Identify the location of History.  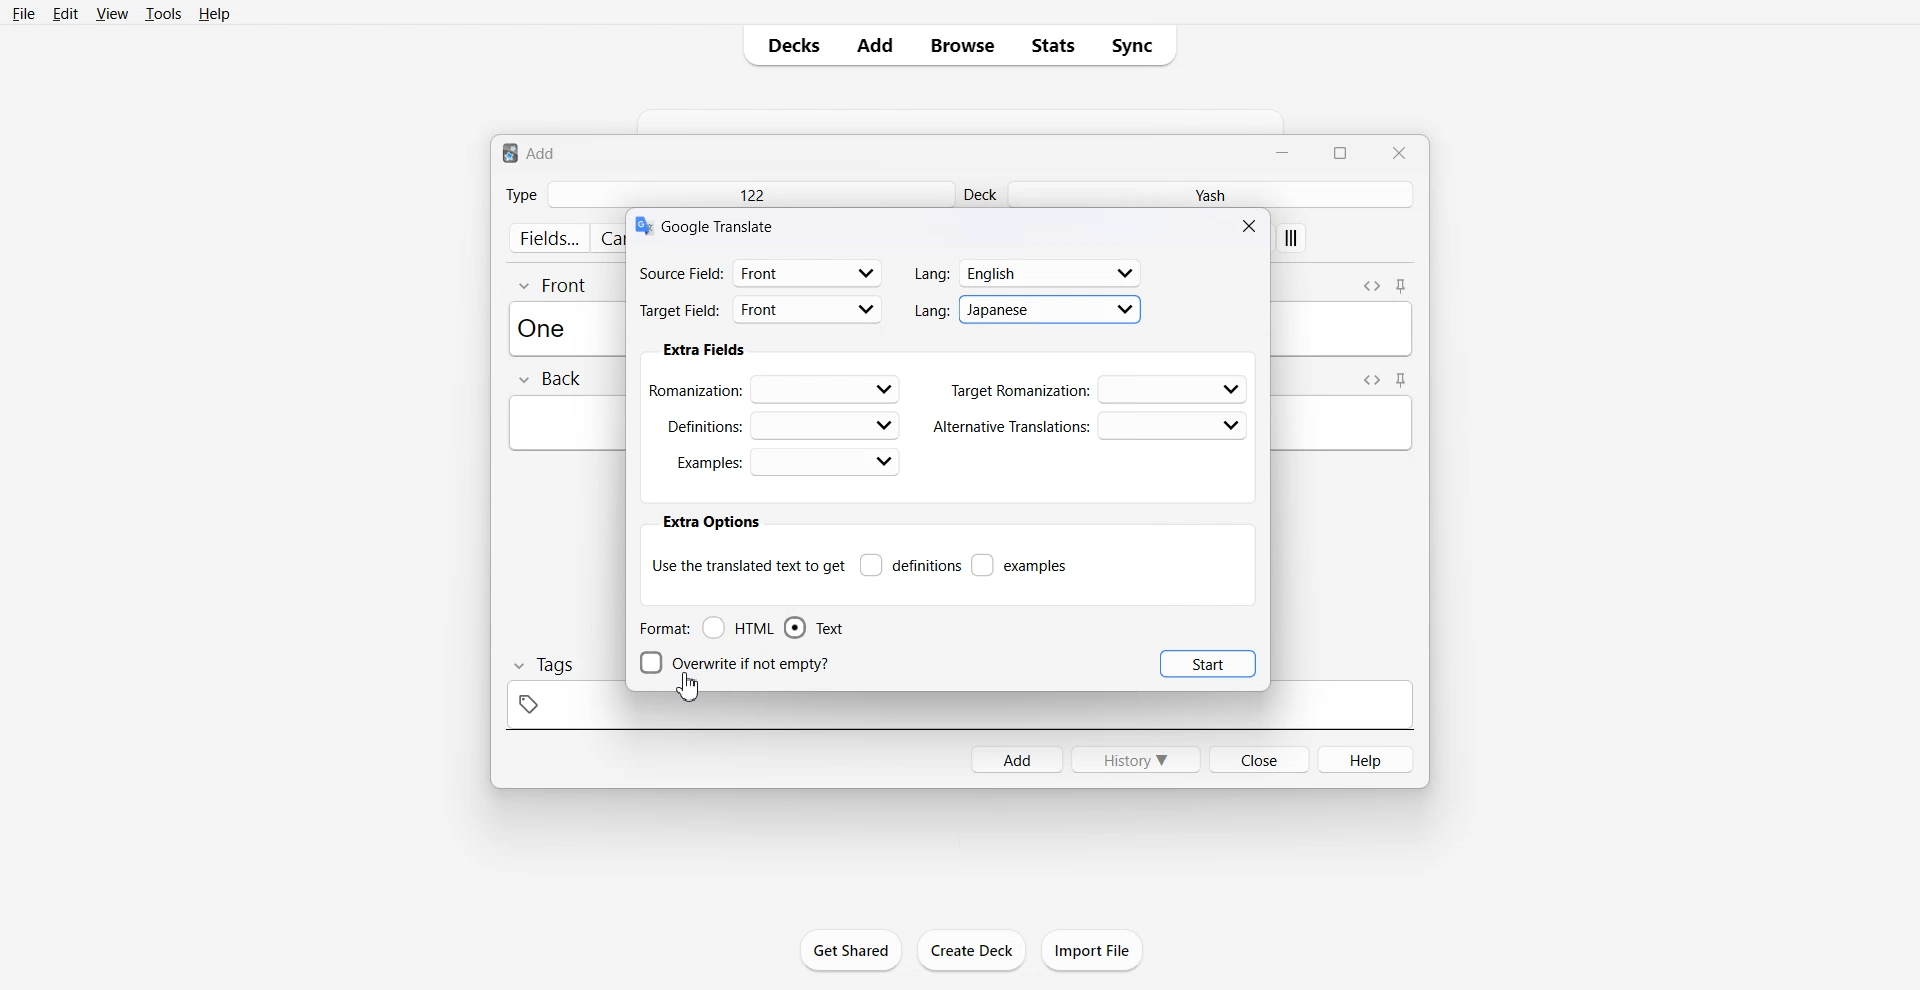
(1136, 759).